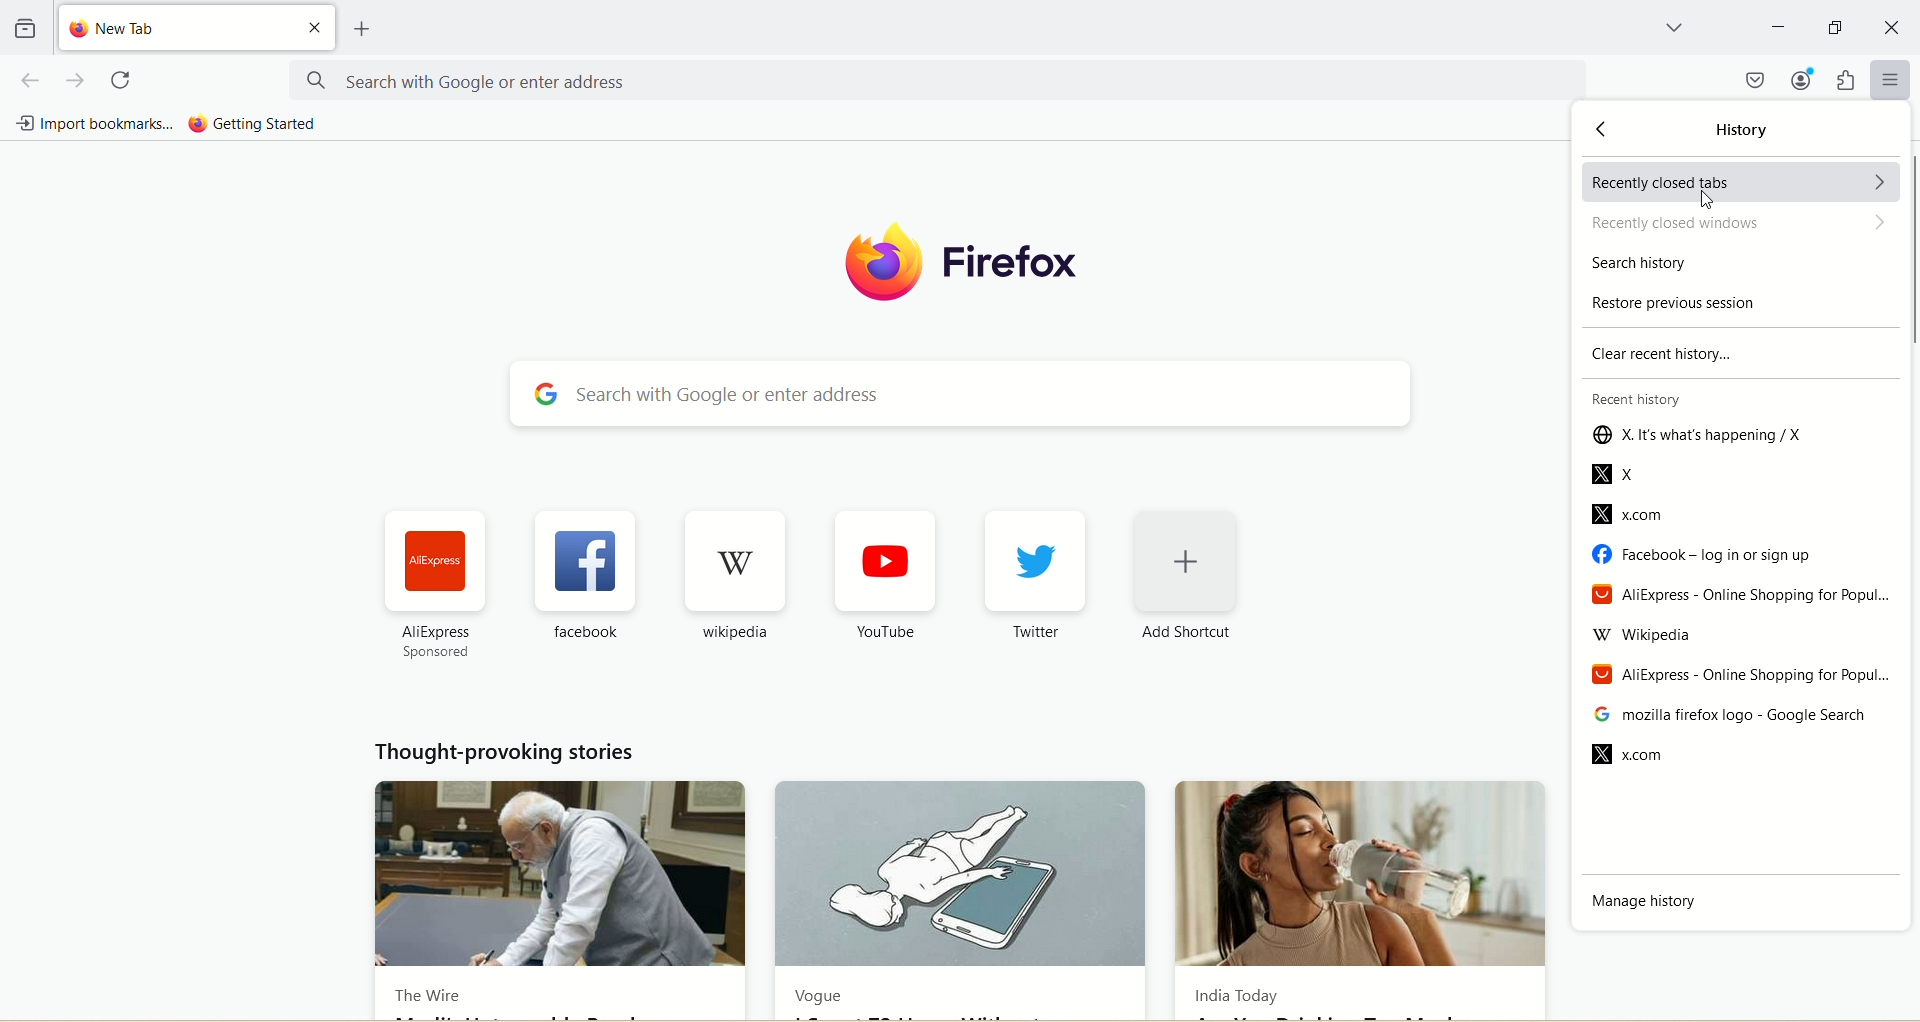  What do you see at coordinates (440, 641) in the screenshot?
I see `AliExpress sponsored` at bounding box center [440, 641].